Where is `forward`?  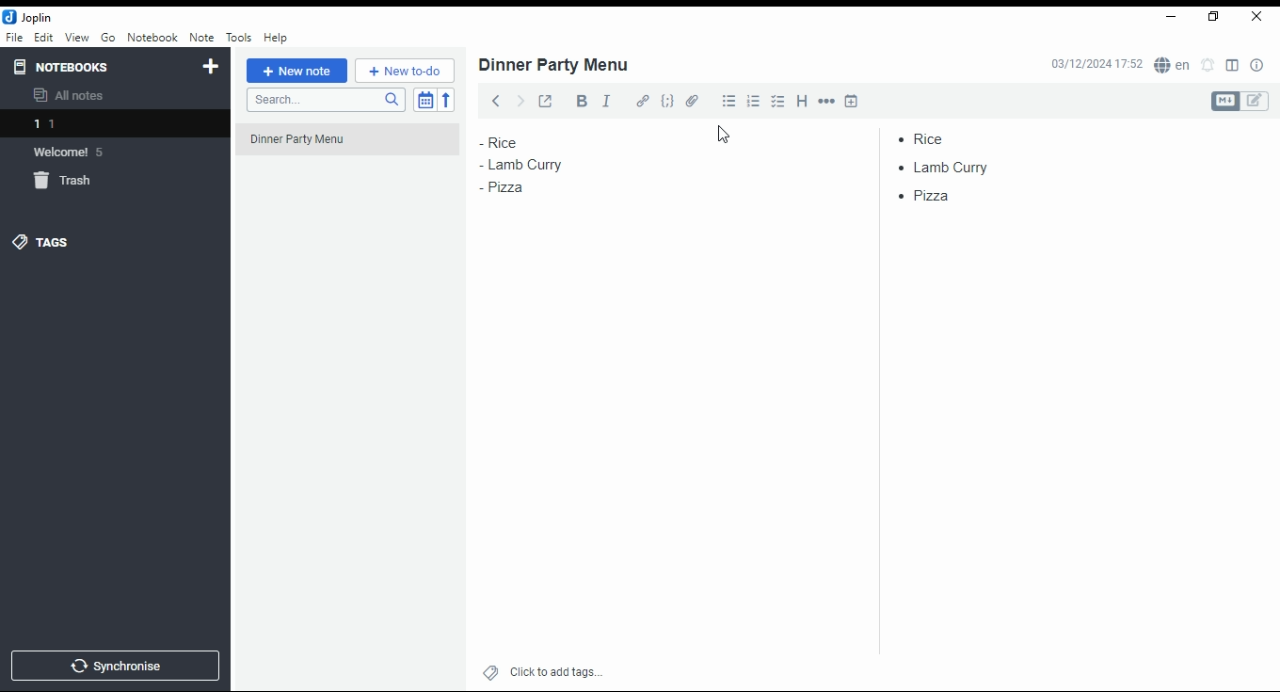
forward is located at coordinates (519, 98).